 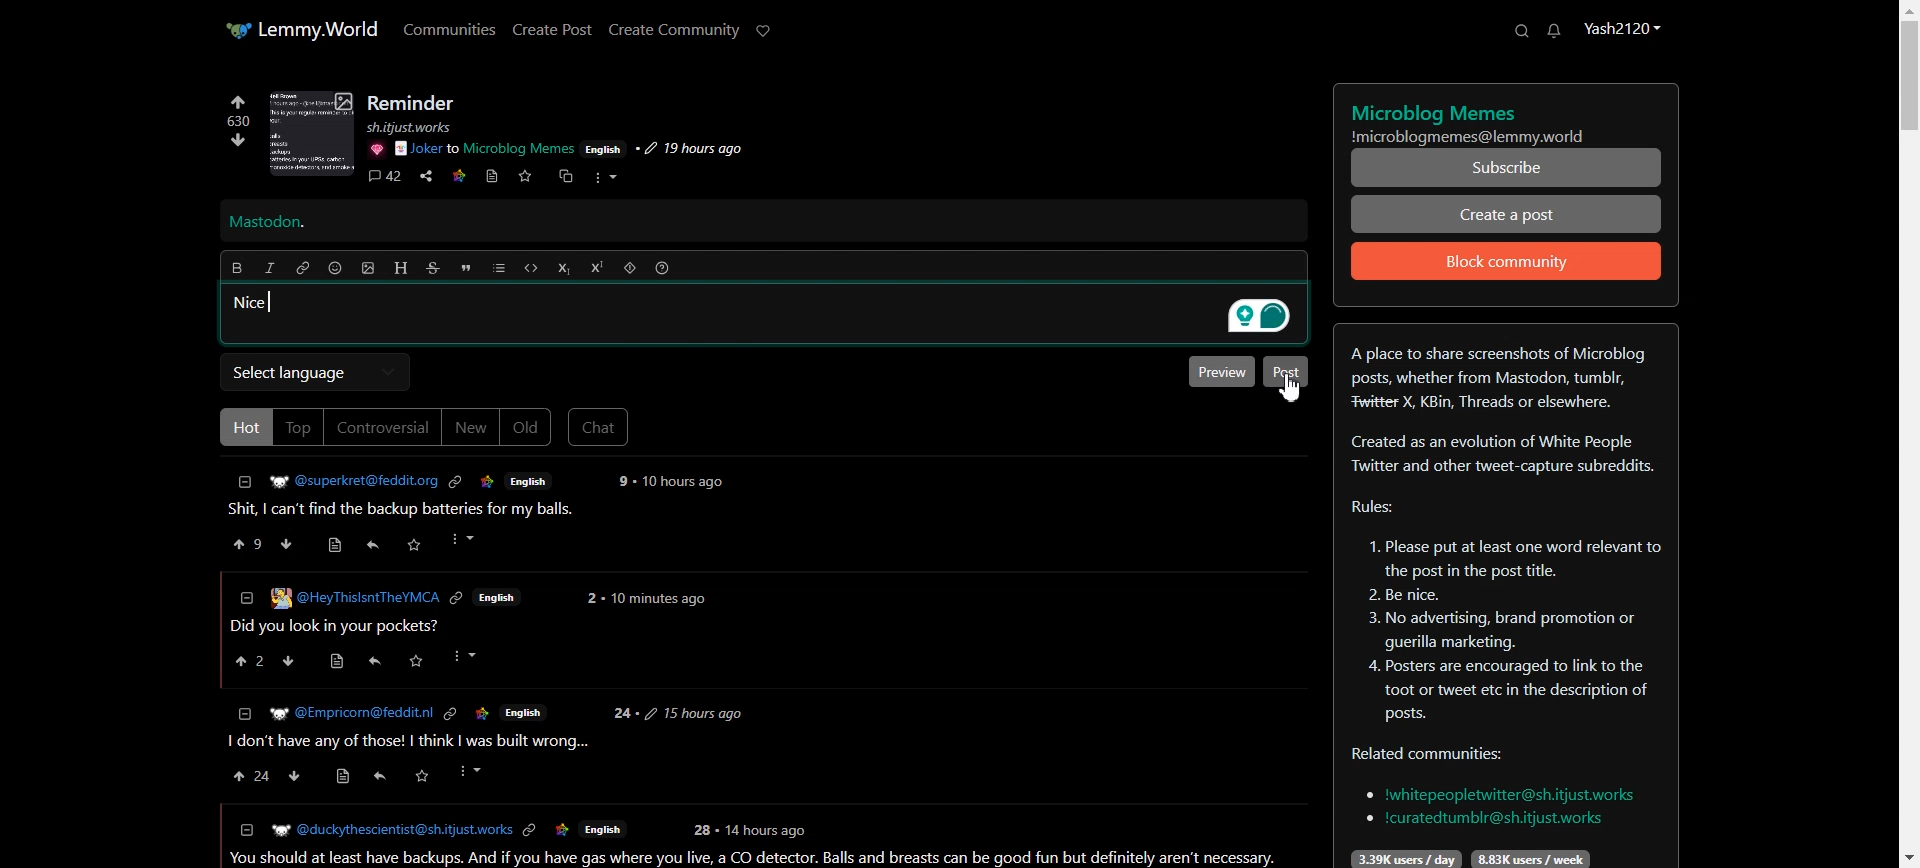 What do you see at coordinates (1507, 168) in the screenshot?
I see `Subscribe` at bounding box center [1507, 168].